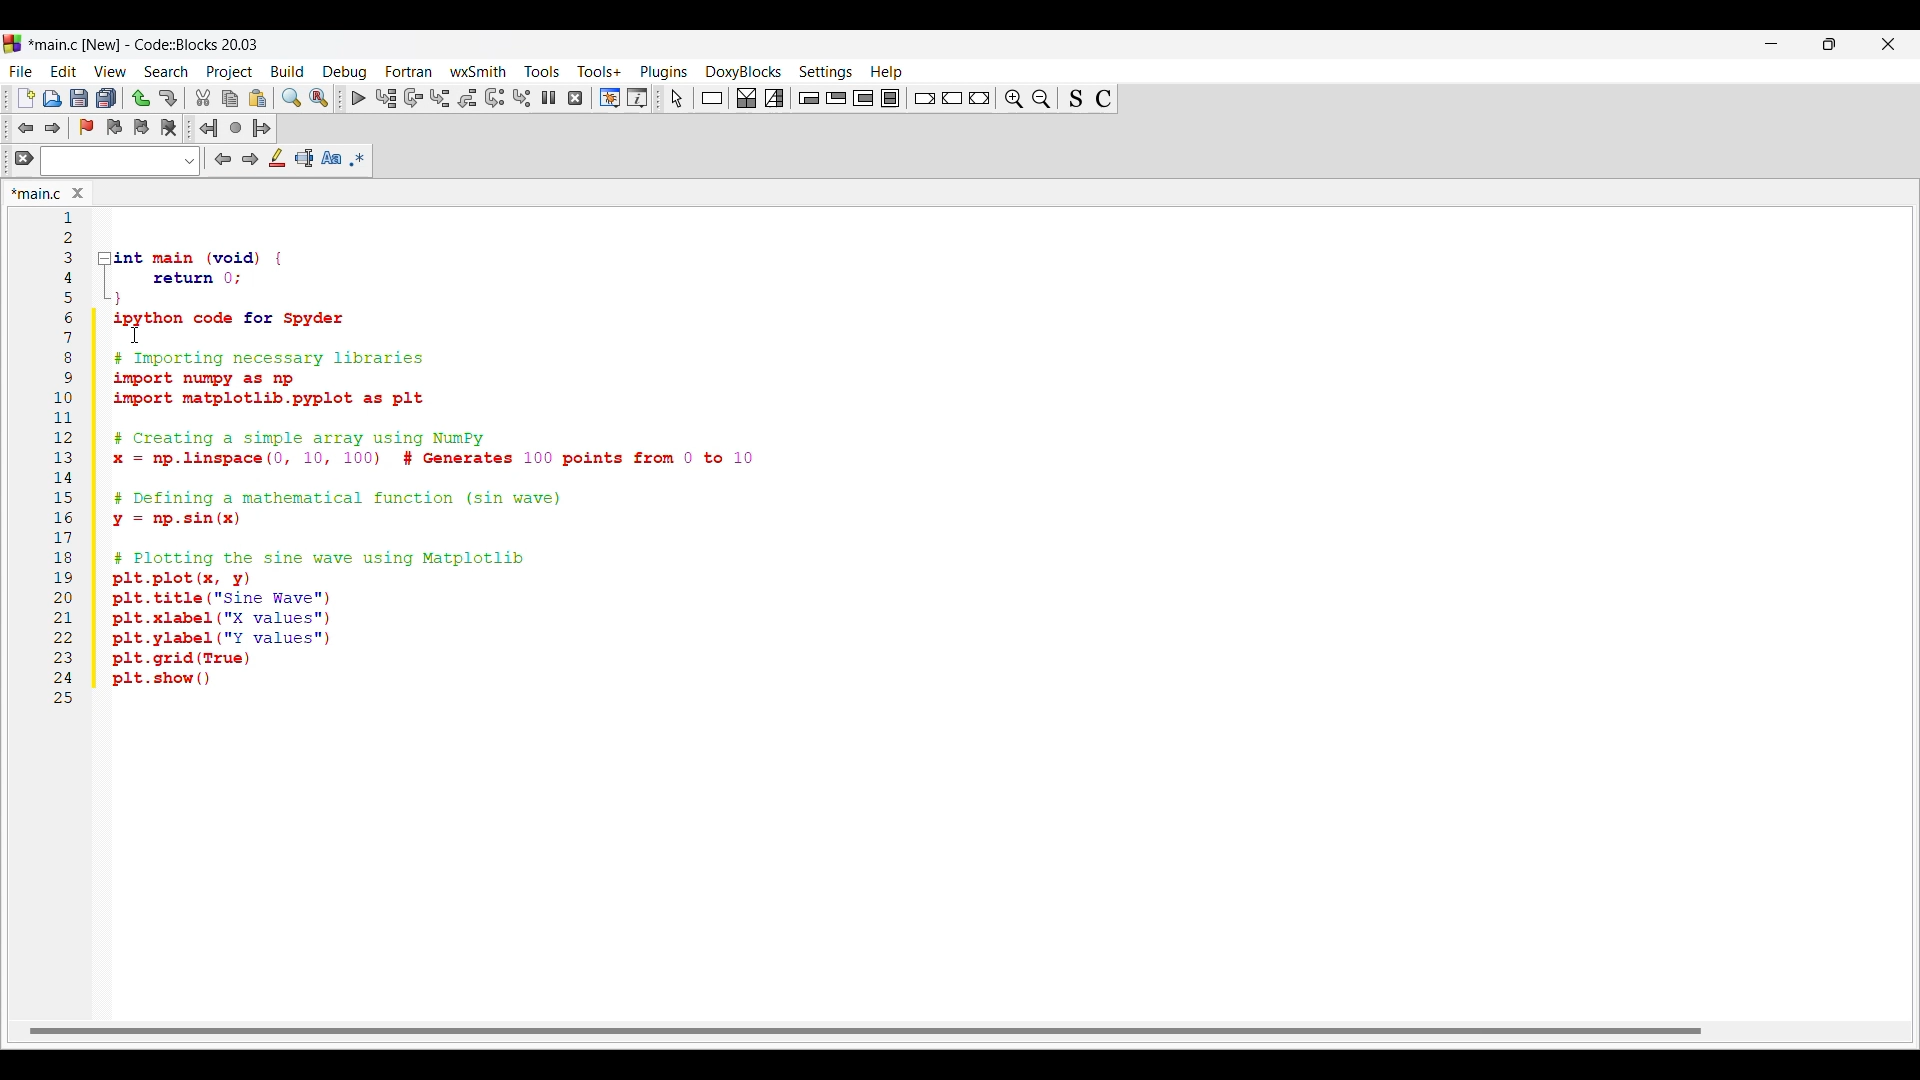  What do you see at coordinates (774, 98) in the screenshot?
I see `Selection` at bounding box center [774, 98].